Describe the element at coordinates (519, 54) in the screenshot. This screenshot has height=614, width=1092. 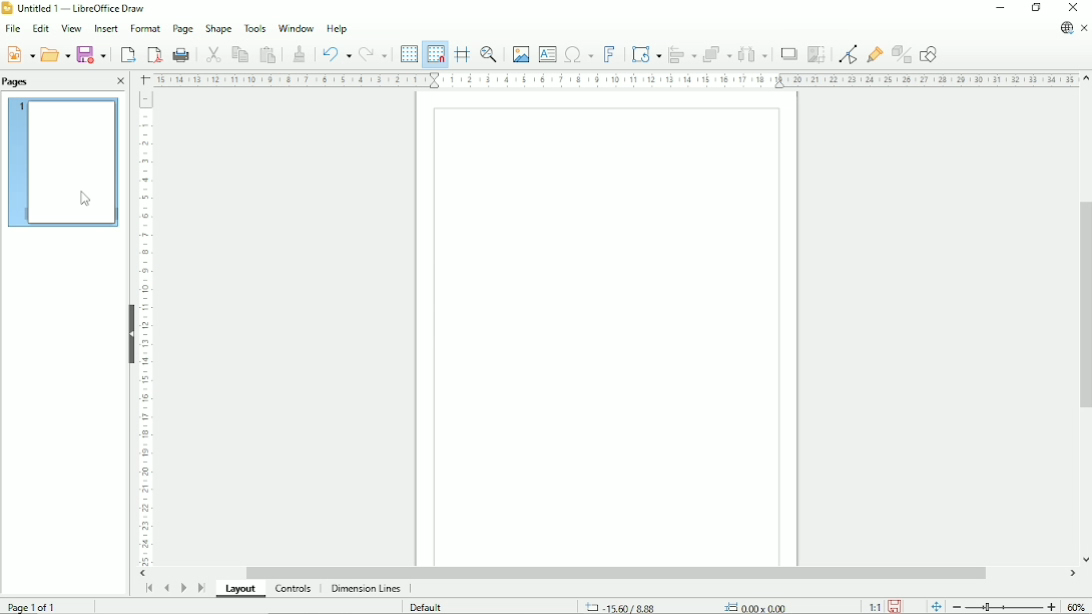
I see `Insert image` at that location.